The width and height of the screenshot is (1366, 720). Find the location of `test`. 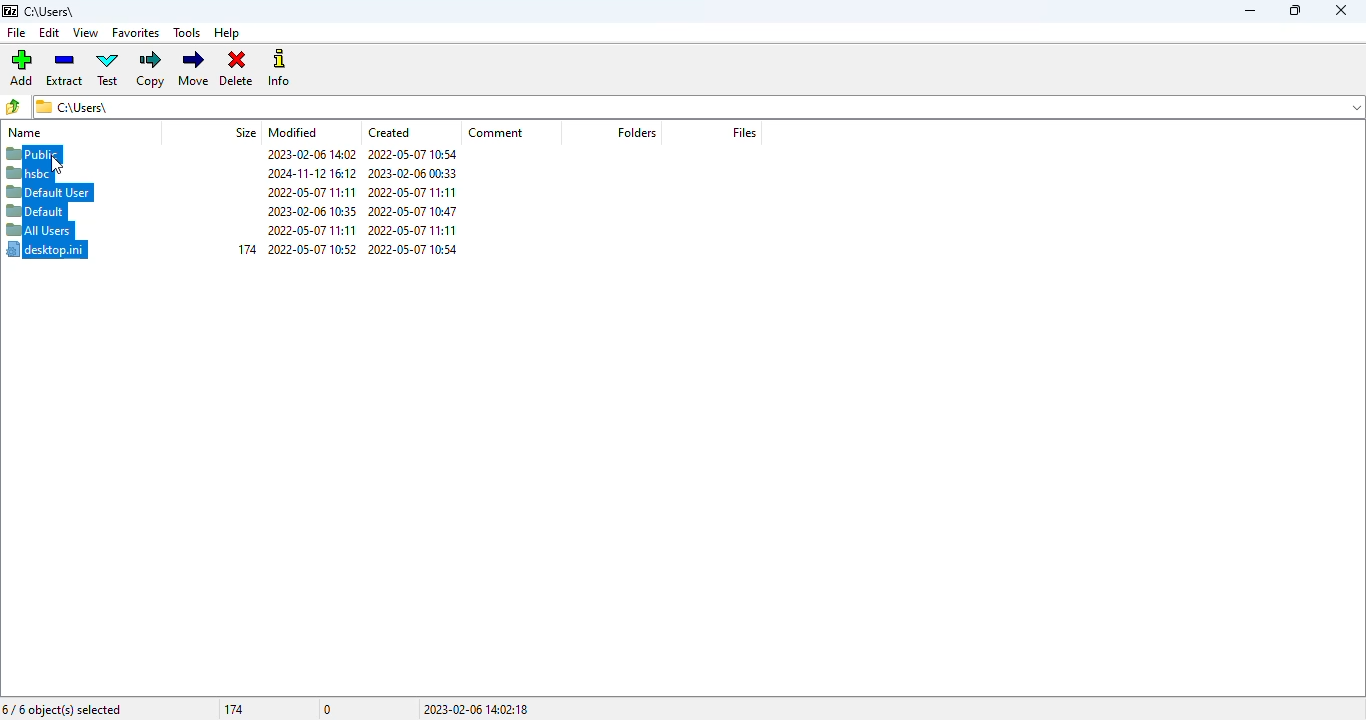

test is located at coordinates (108, 69).